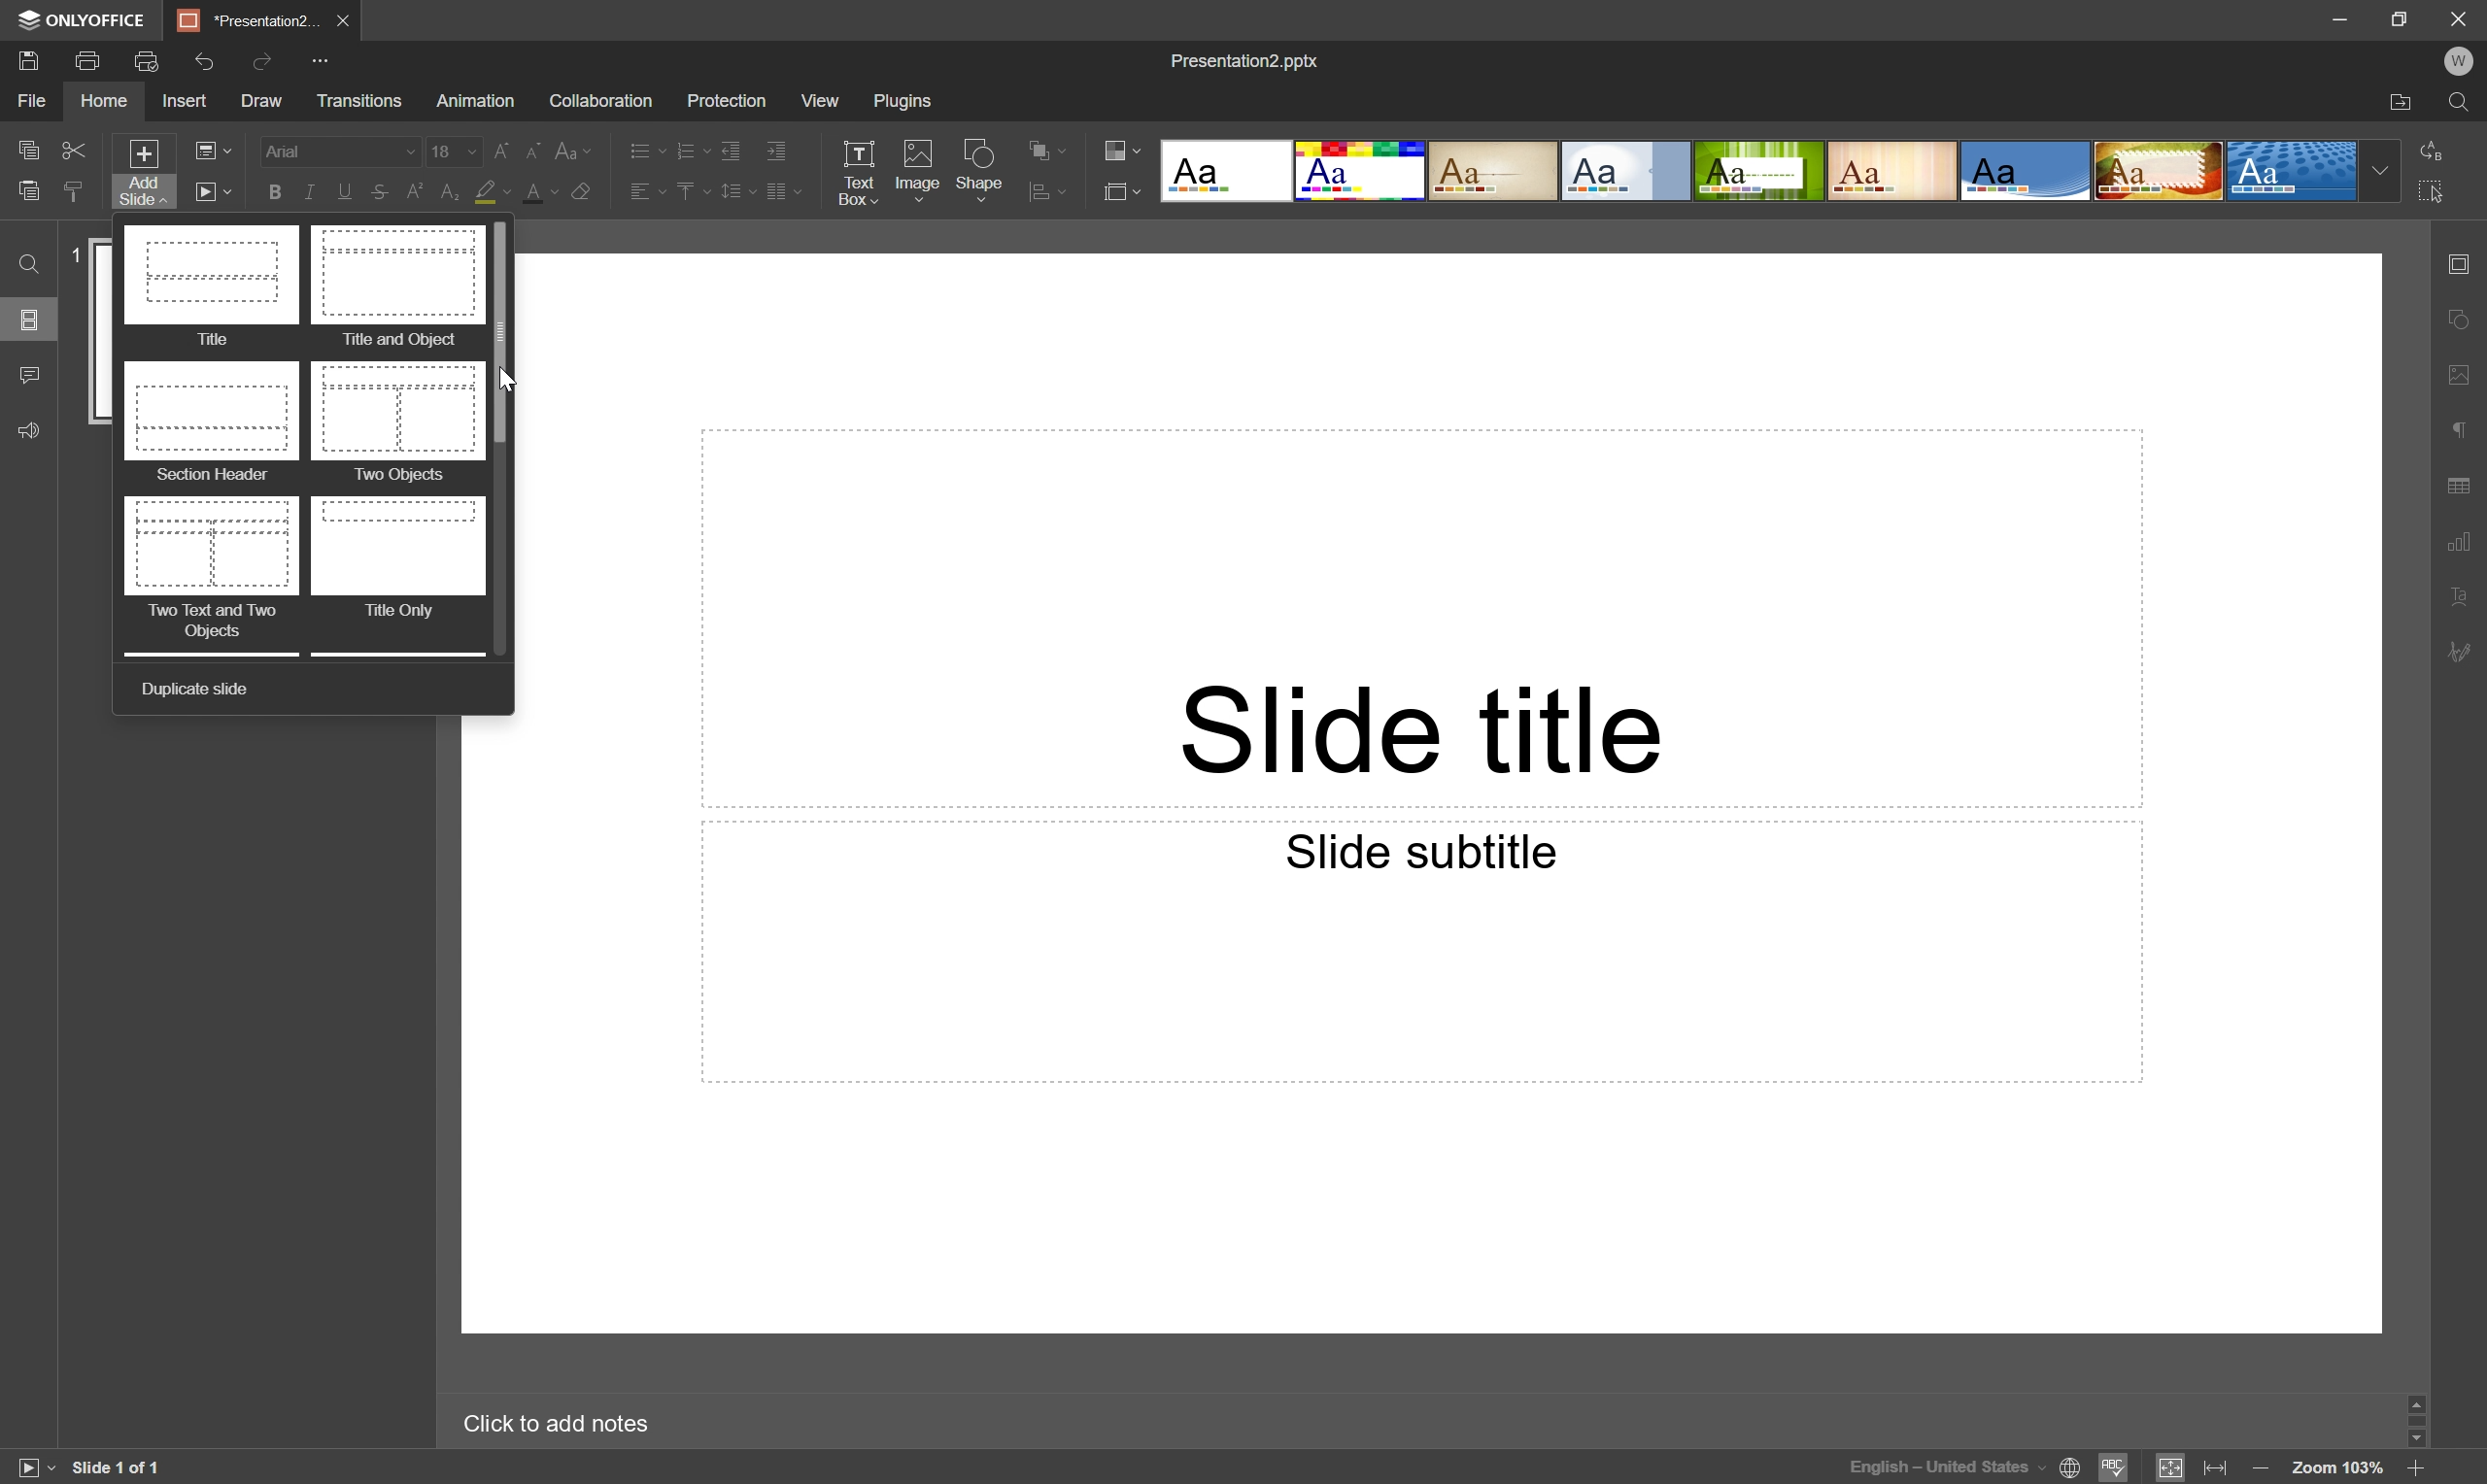 This screenshot has height=1484, width=2487. I want to click on Copy, so click(31, 149).